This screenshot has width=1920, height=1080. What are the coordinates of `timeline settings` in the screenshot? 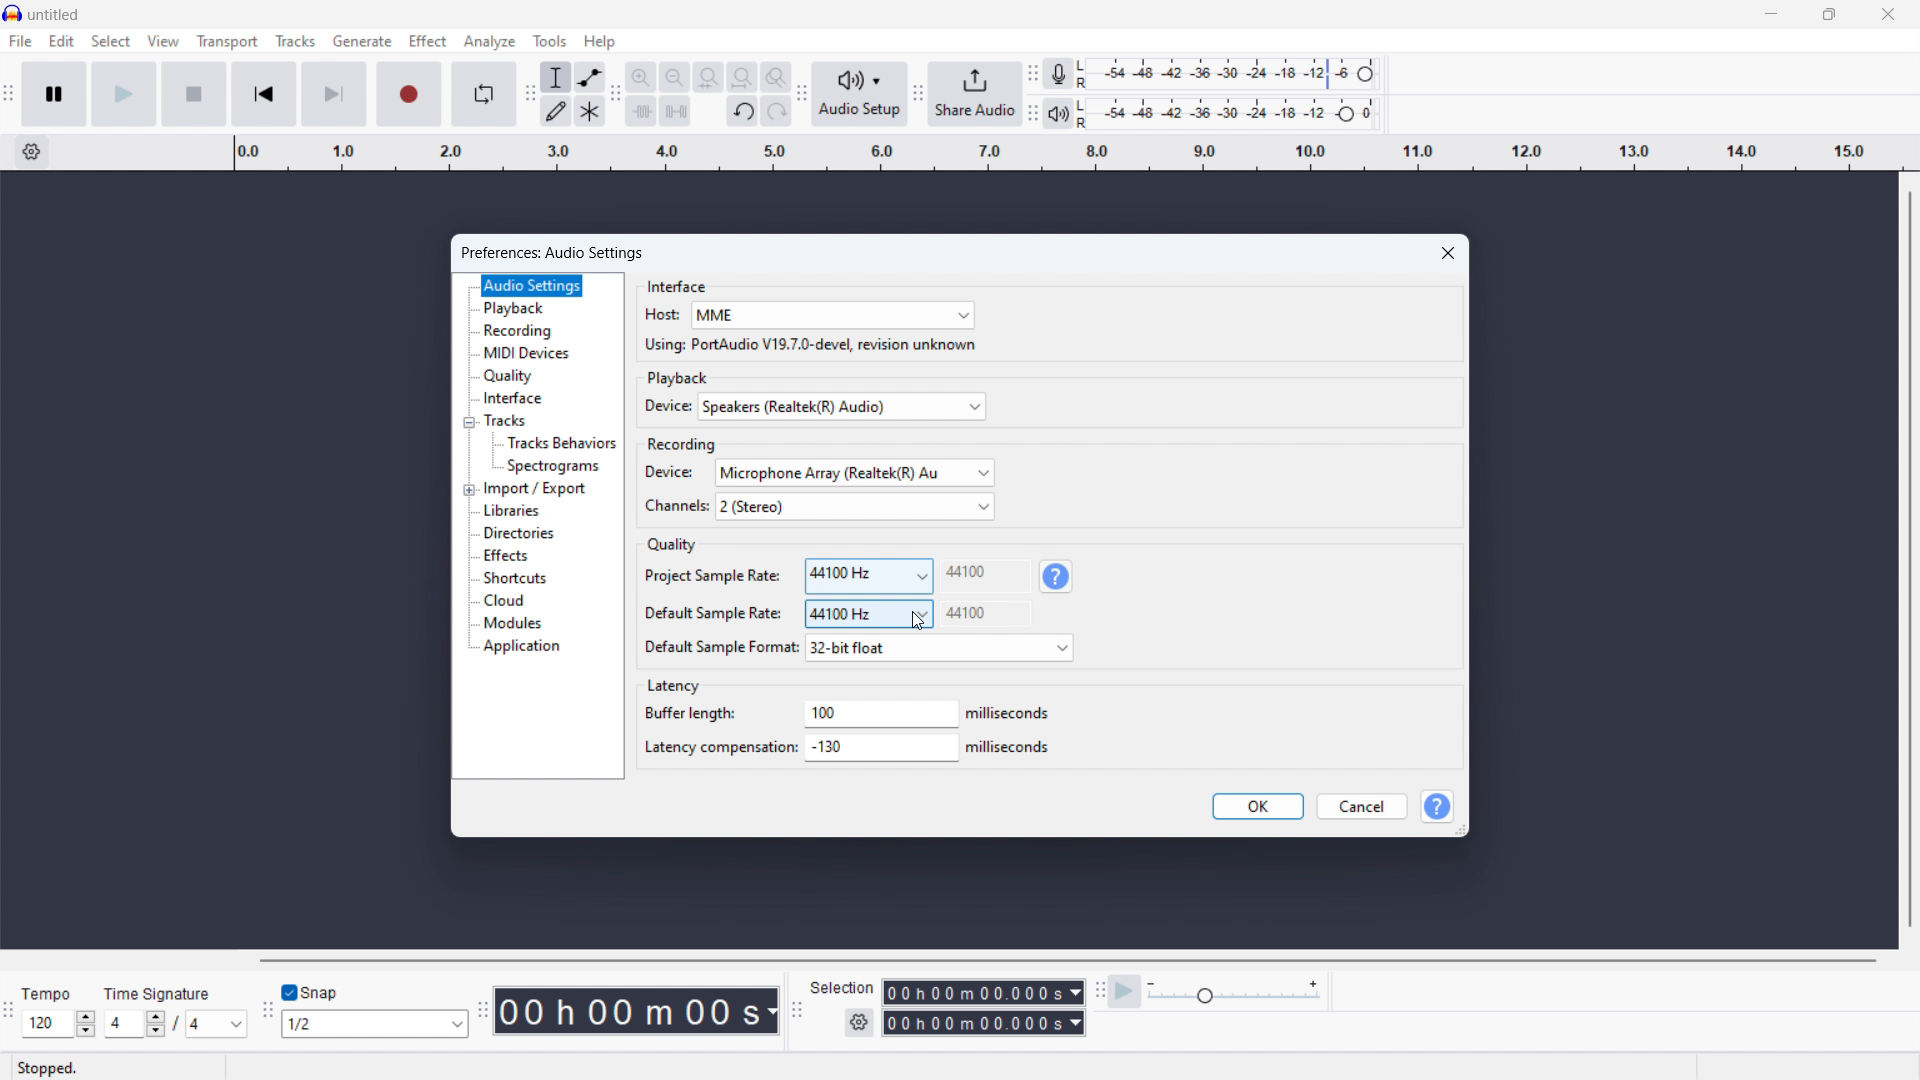 It's located at (31, 153).